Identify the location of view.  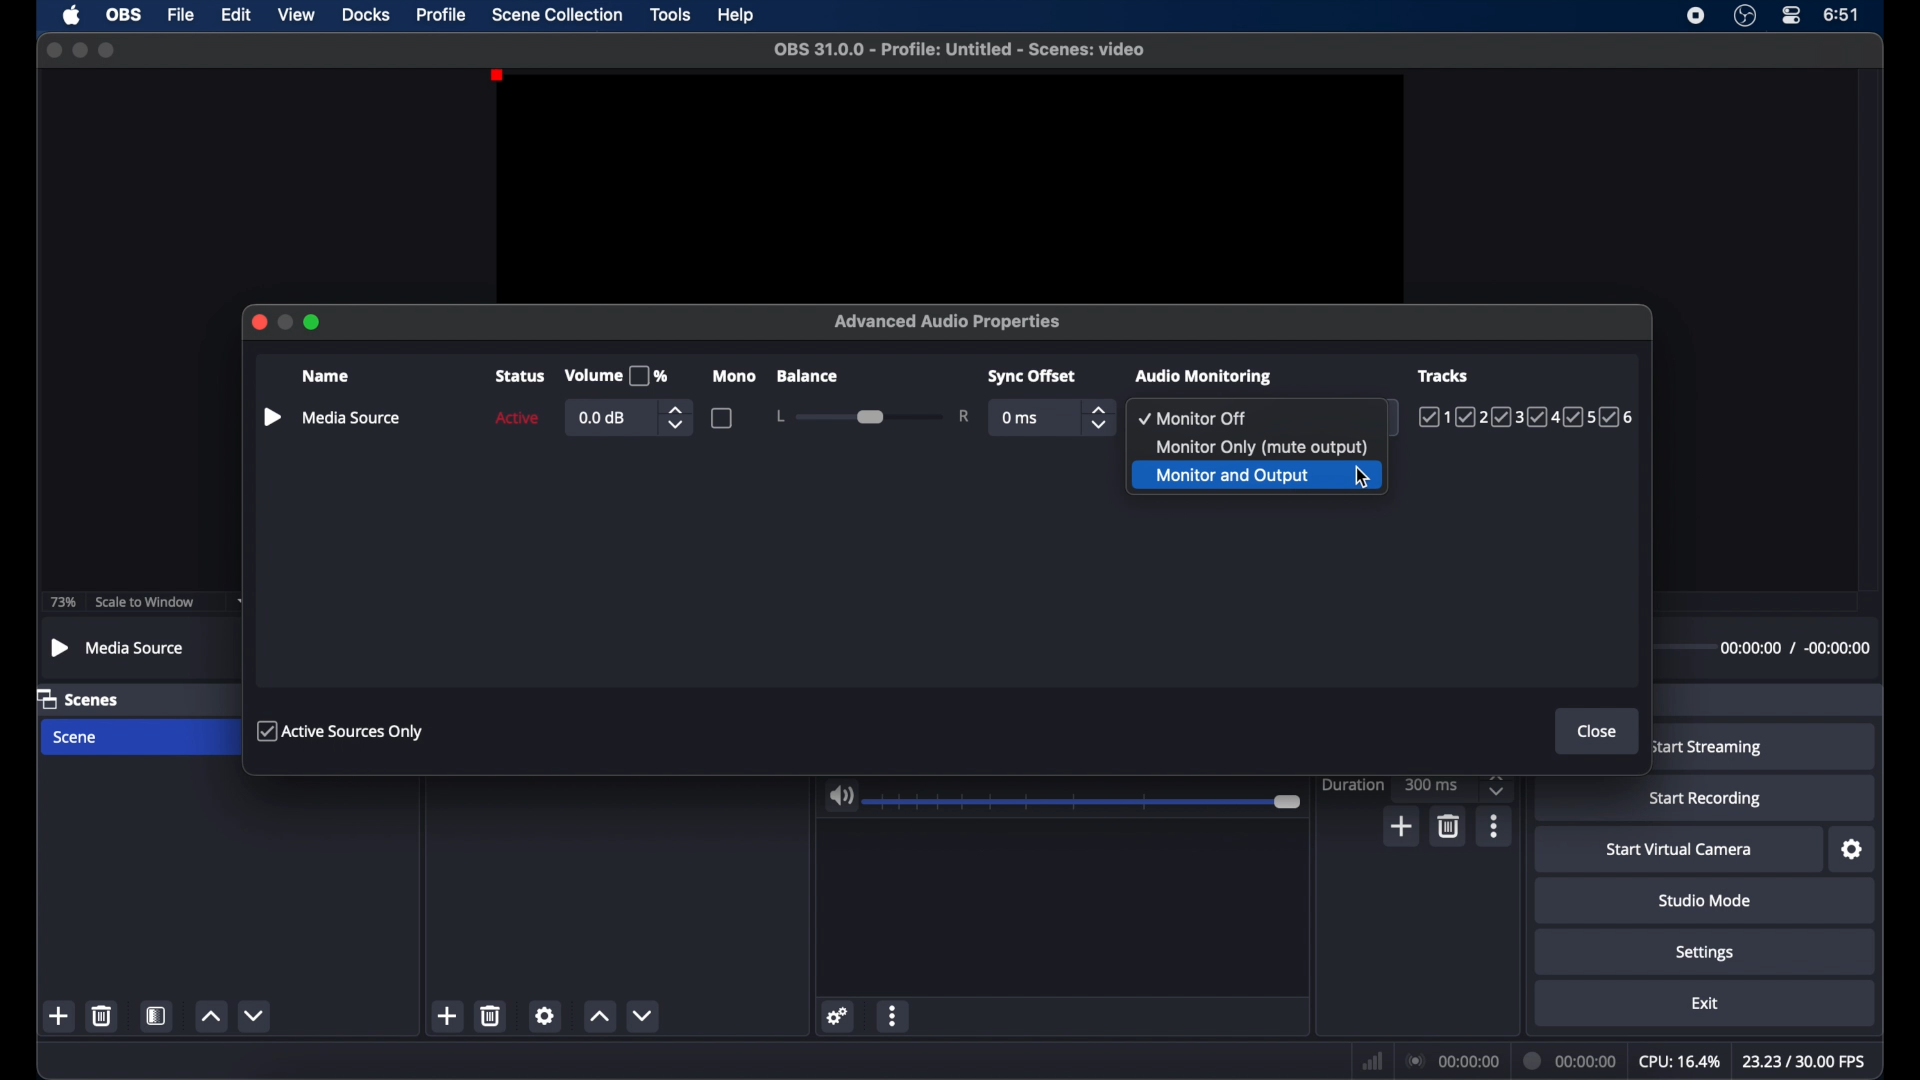
(296, 16).